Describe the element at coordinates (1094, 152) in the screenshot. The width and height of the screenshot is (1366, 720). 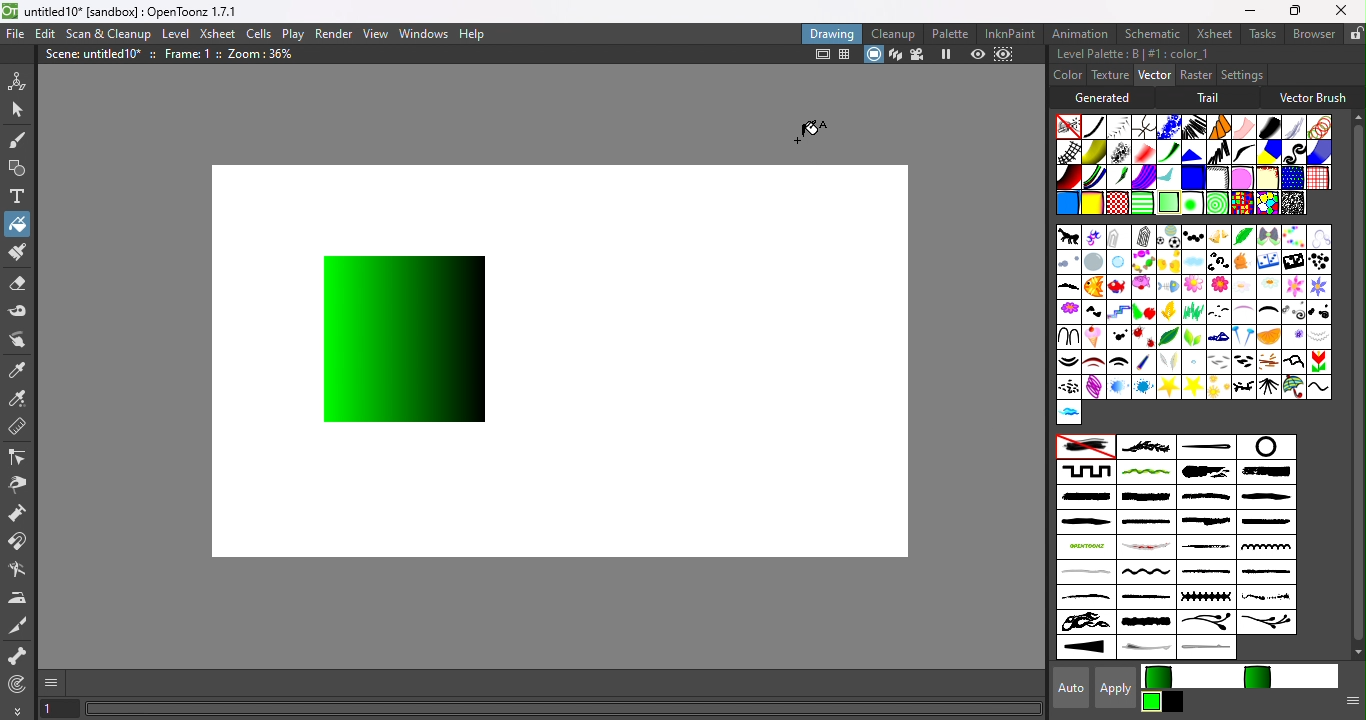
I see `Bump` at that location.